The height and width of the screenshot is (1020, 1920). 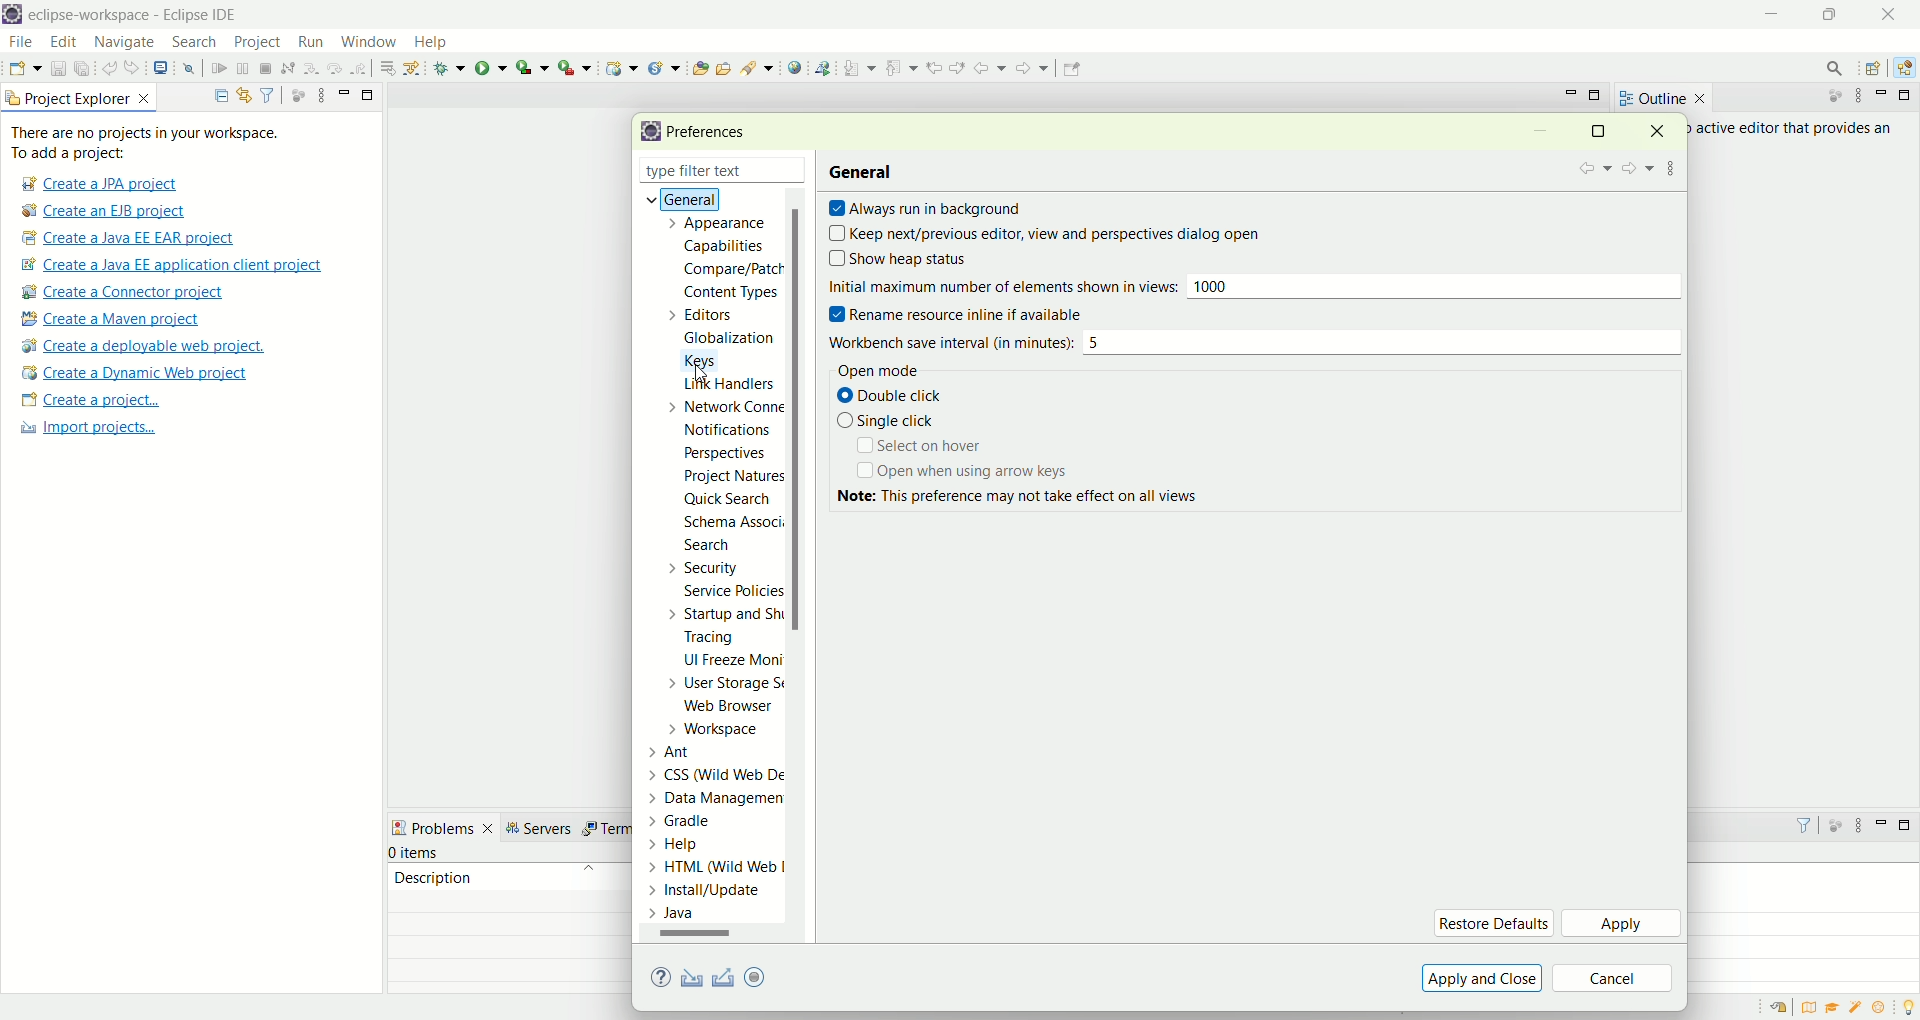 What do you see at coordinates (335, 67) in the screenshot?
I see `step over` at bounding box center [335, 67].